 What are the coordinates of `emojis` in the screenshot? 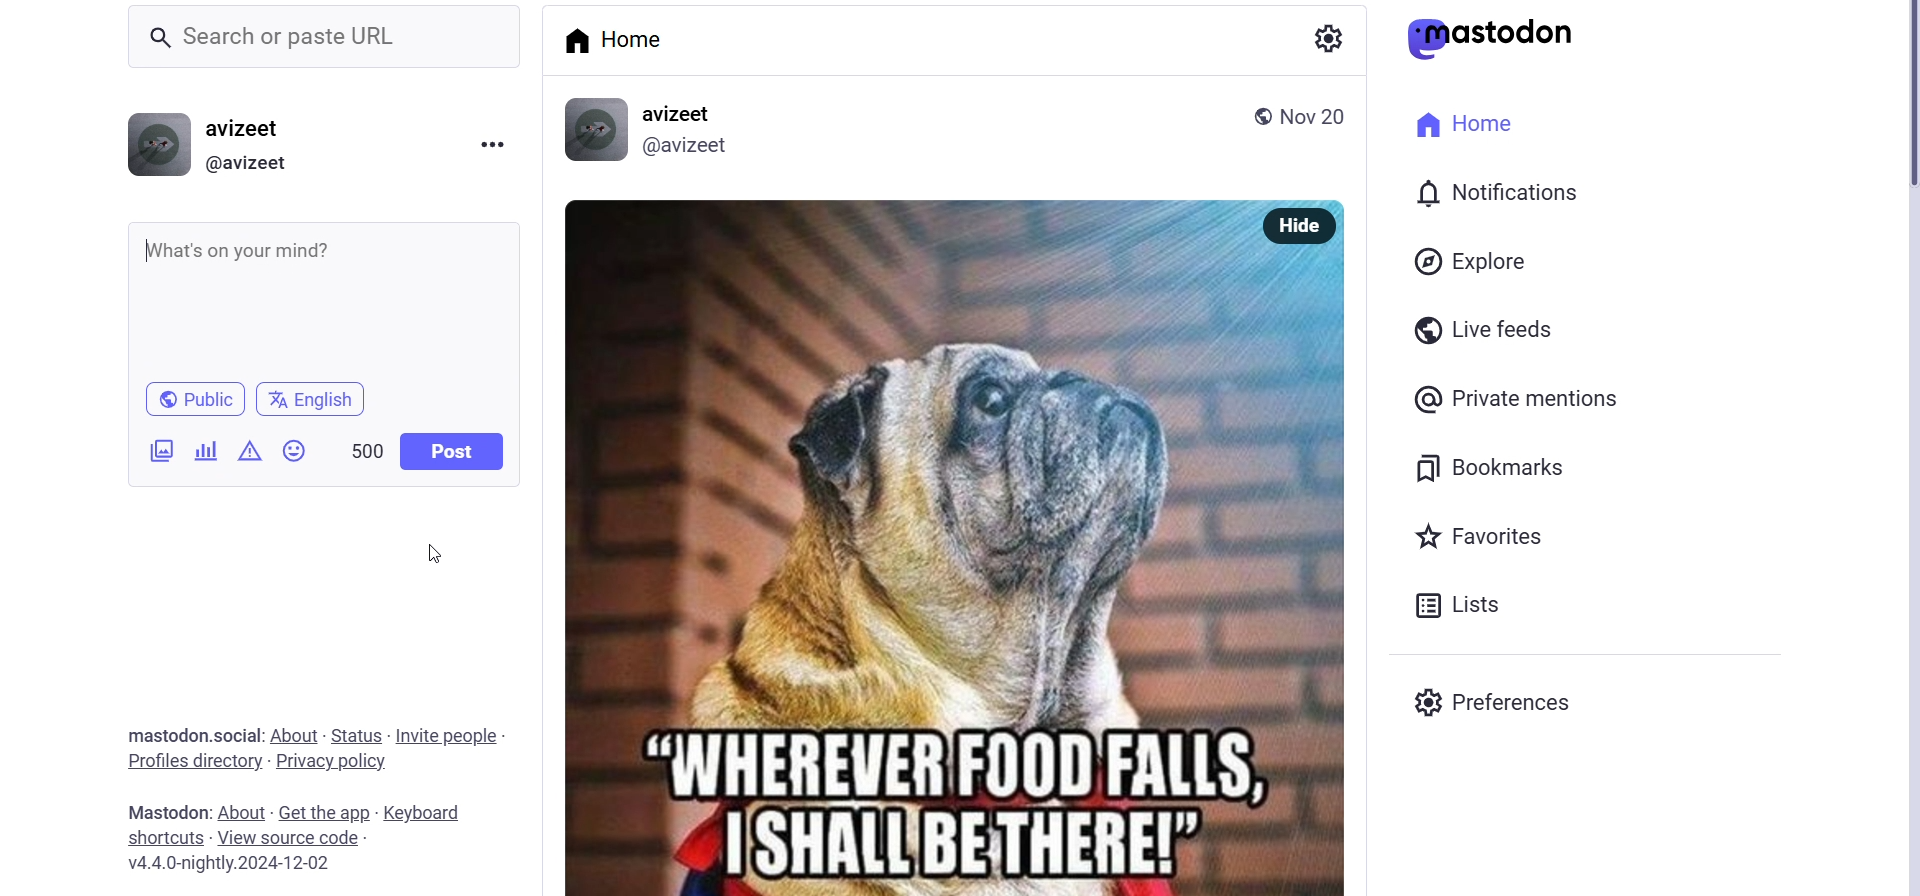 It's located at (299, 451).